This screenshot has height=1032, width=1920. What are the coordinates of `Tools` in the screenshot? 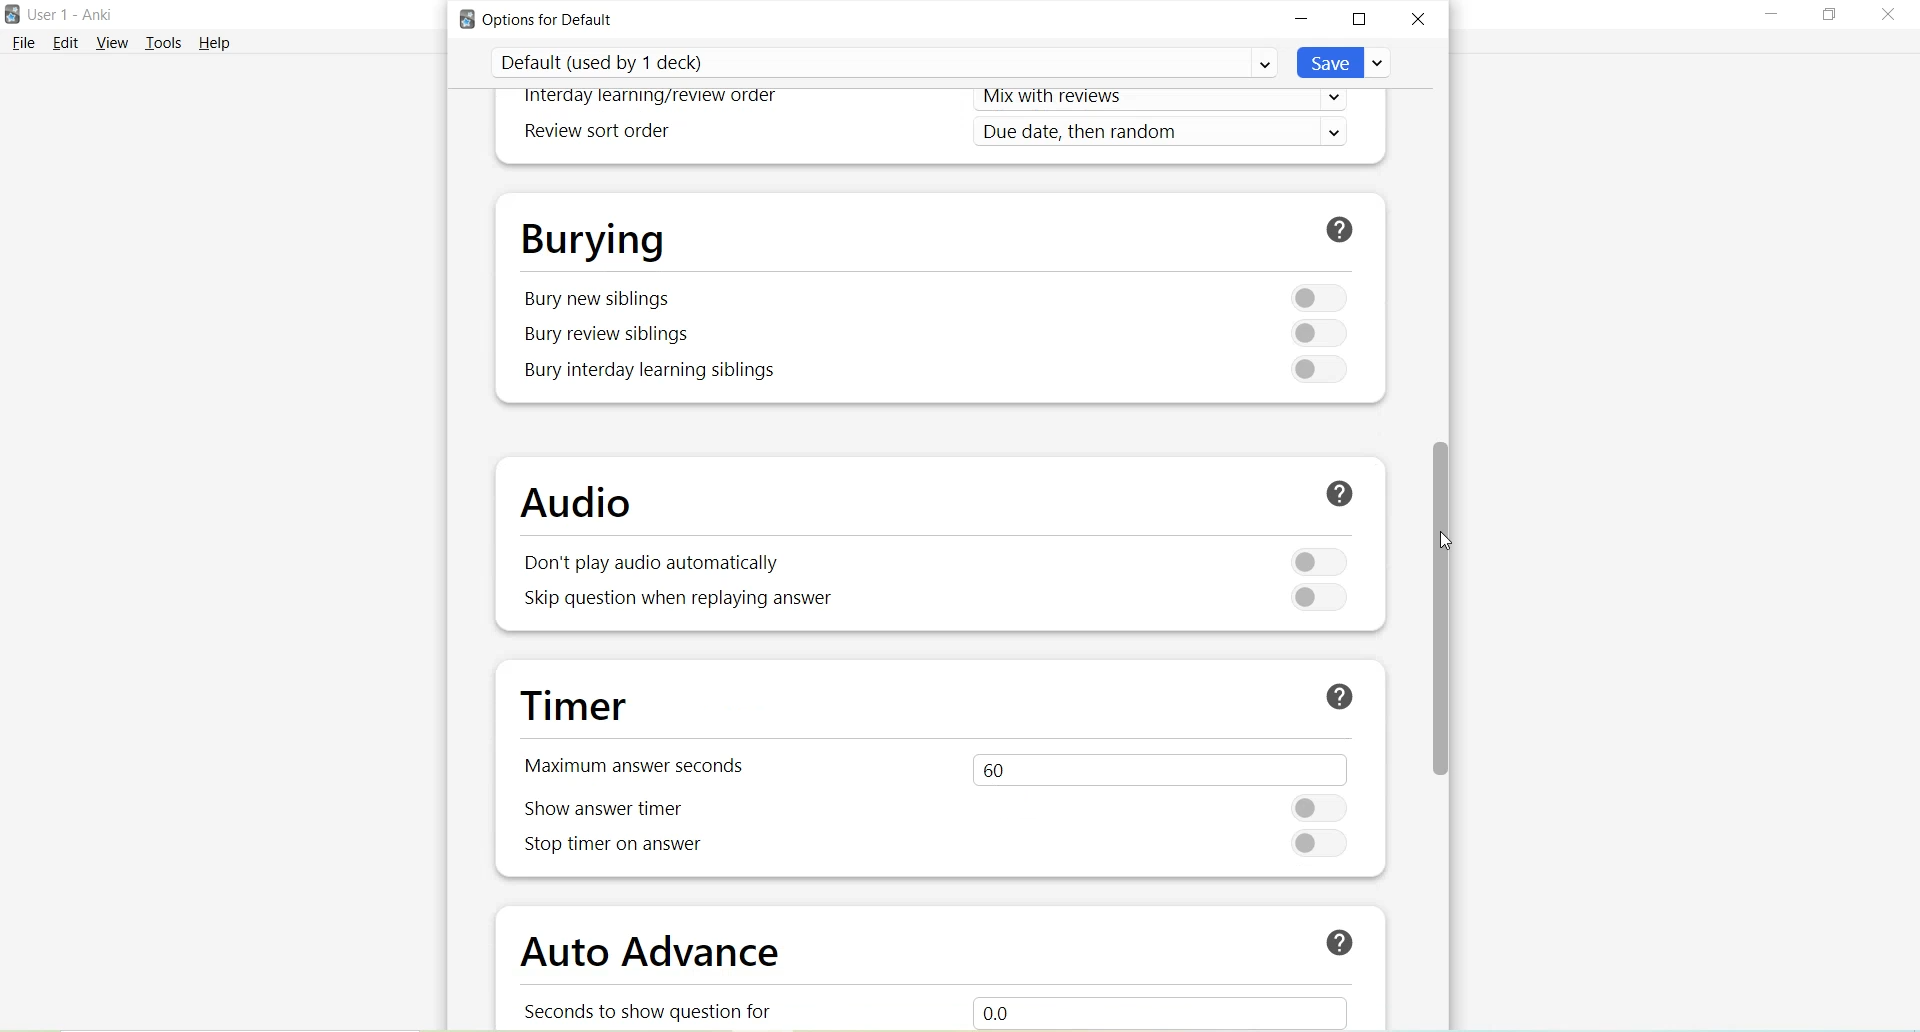 It's located at (168, 43).